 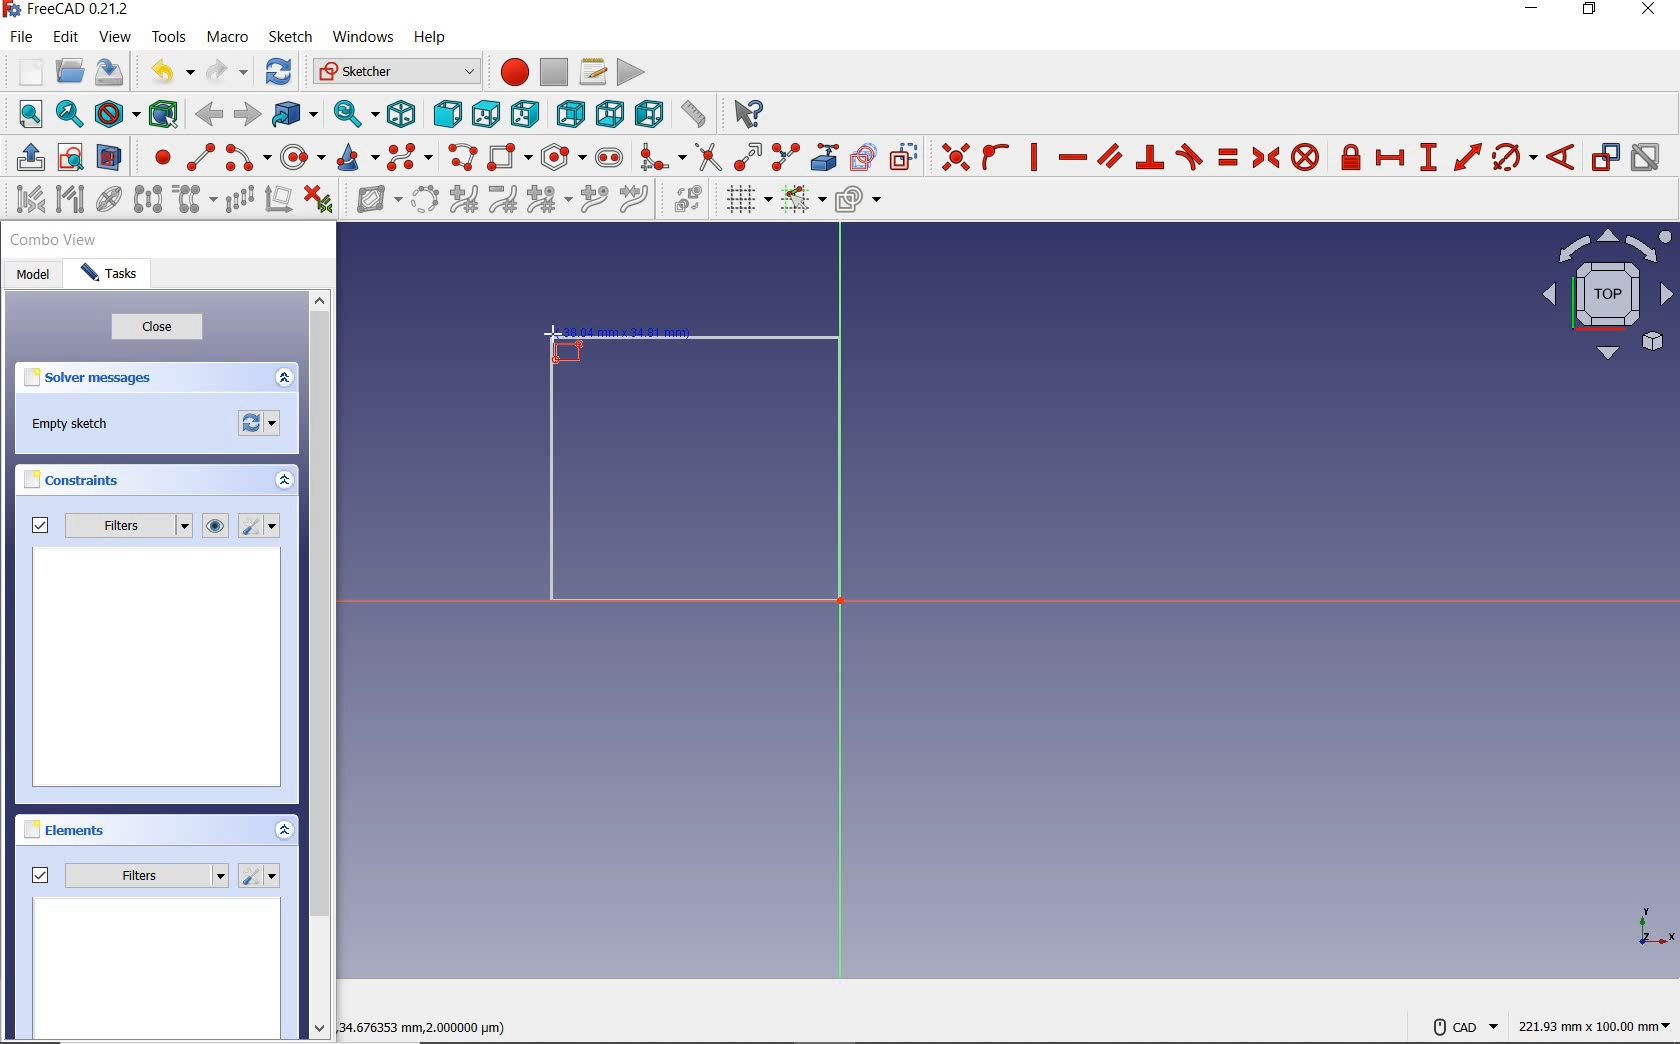 I want to click on symmetry, so click(x=149, y=201).